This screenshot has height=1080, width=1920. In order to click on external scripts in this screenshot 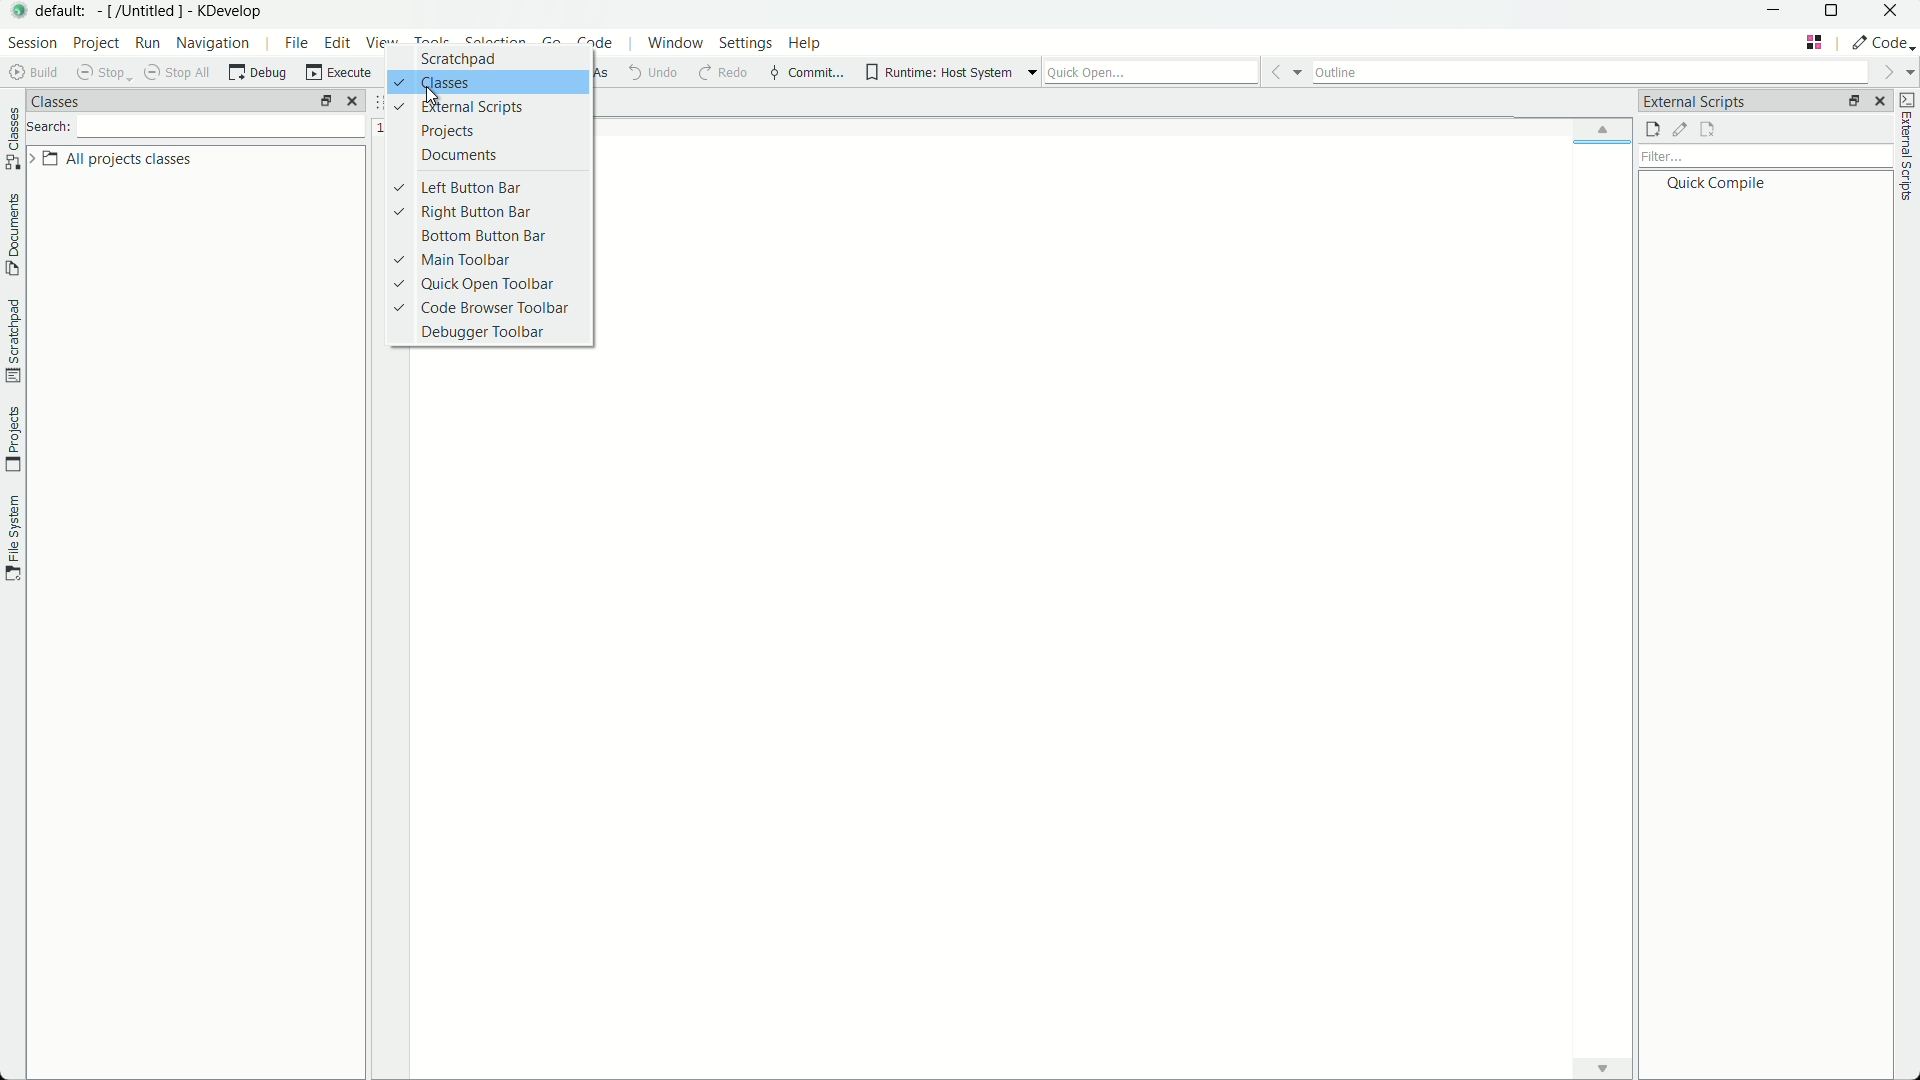, I will do `click(487, 109)`.